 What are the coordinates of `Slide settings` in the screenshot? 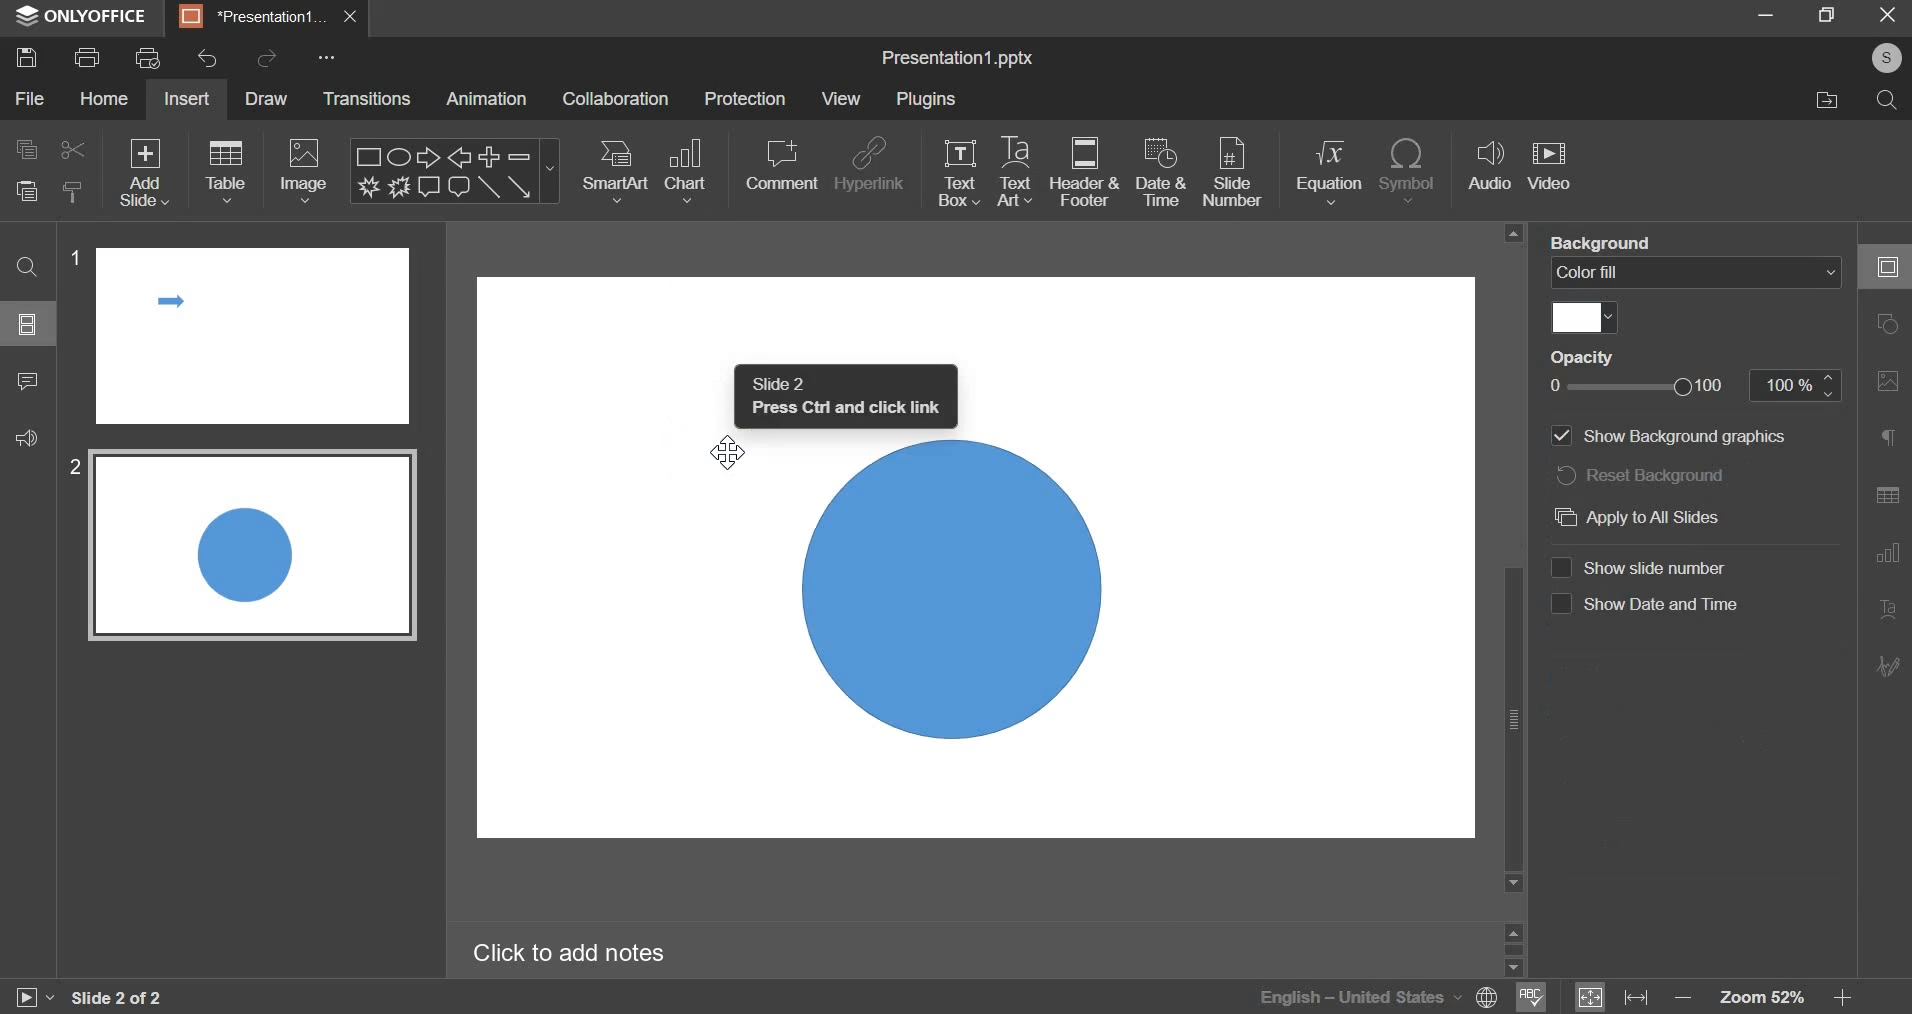 It's located at (1891, 269).